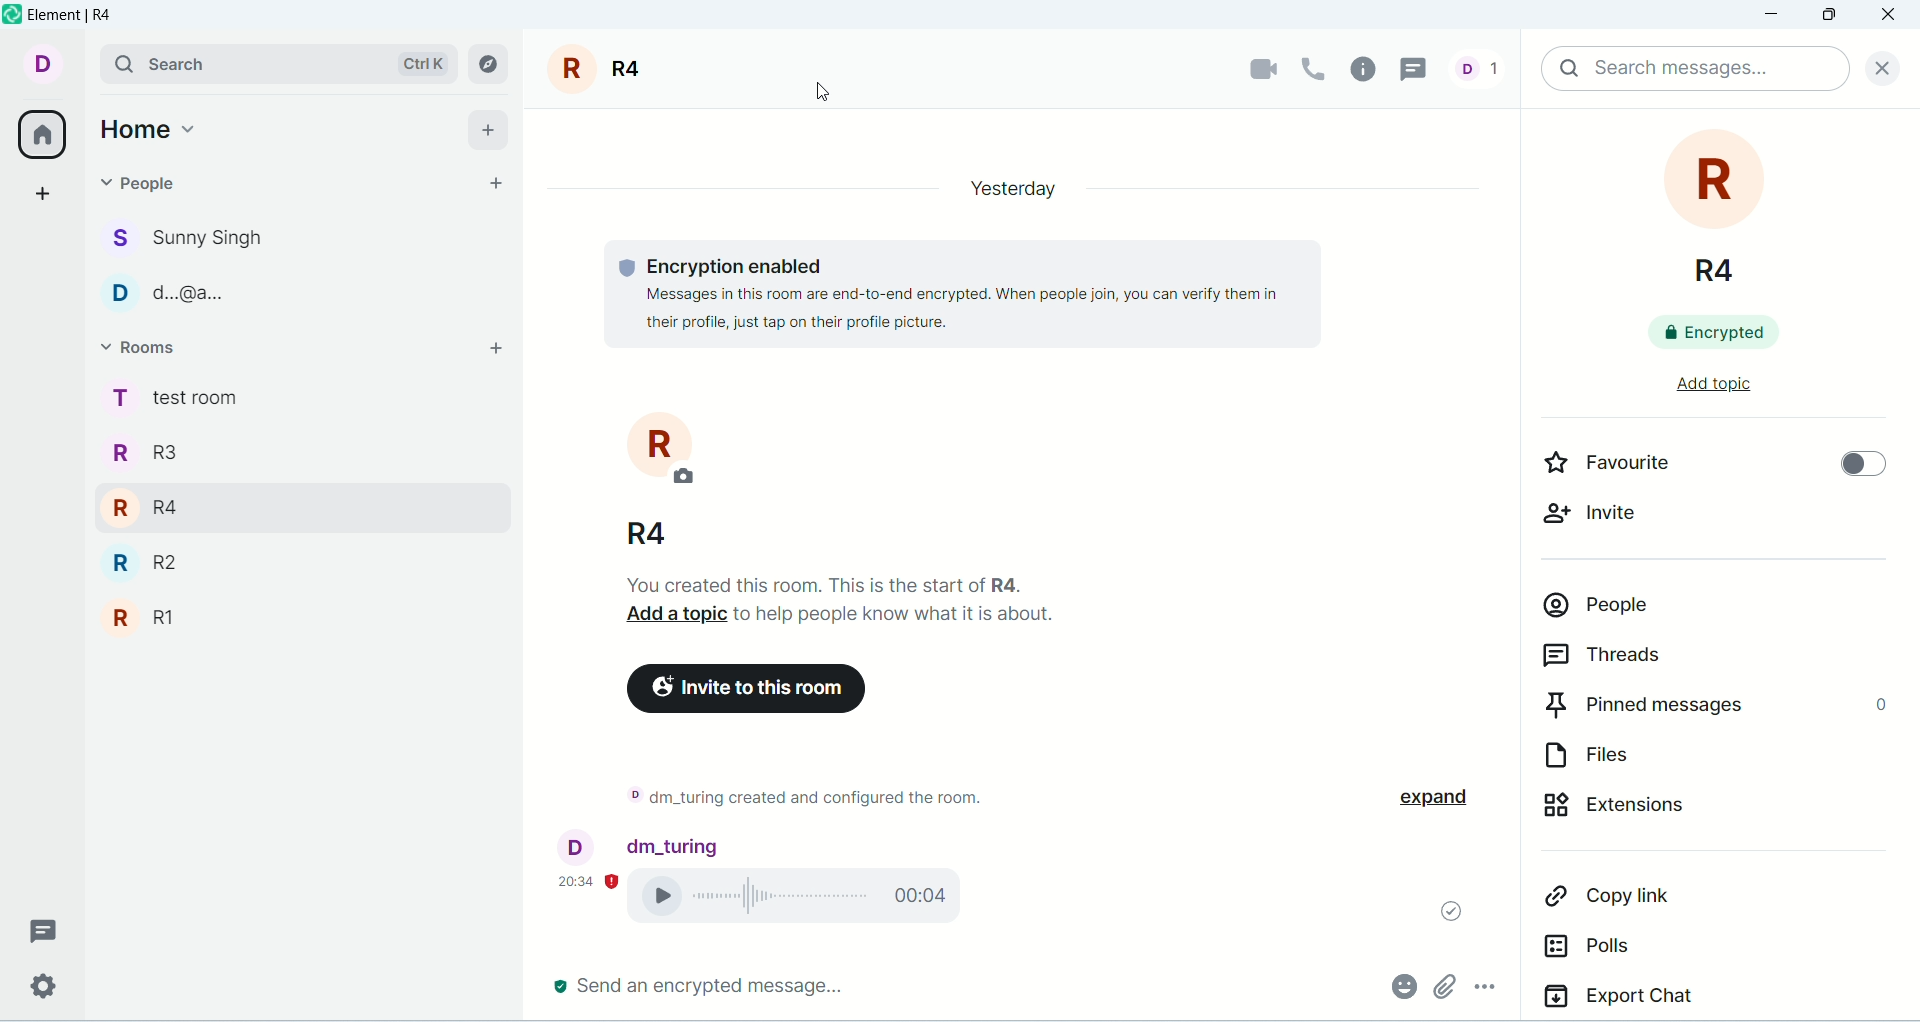 The width and height of the screenshot is (1920, 1022). I want to click on start chat, so click(490, 184).